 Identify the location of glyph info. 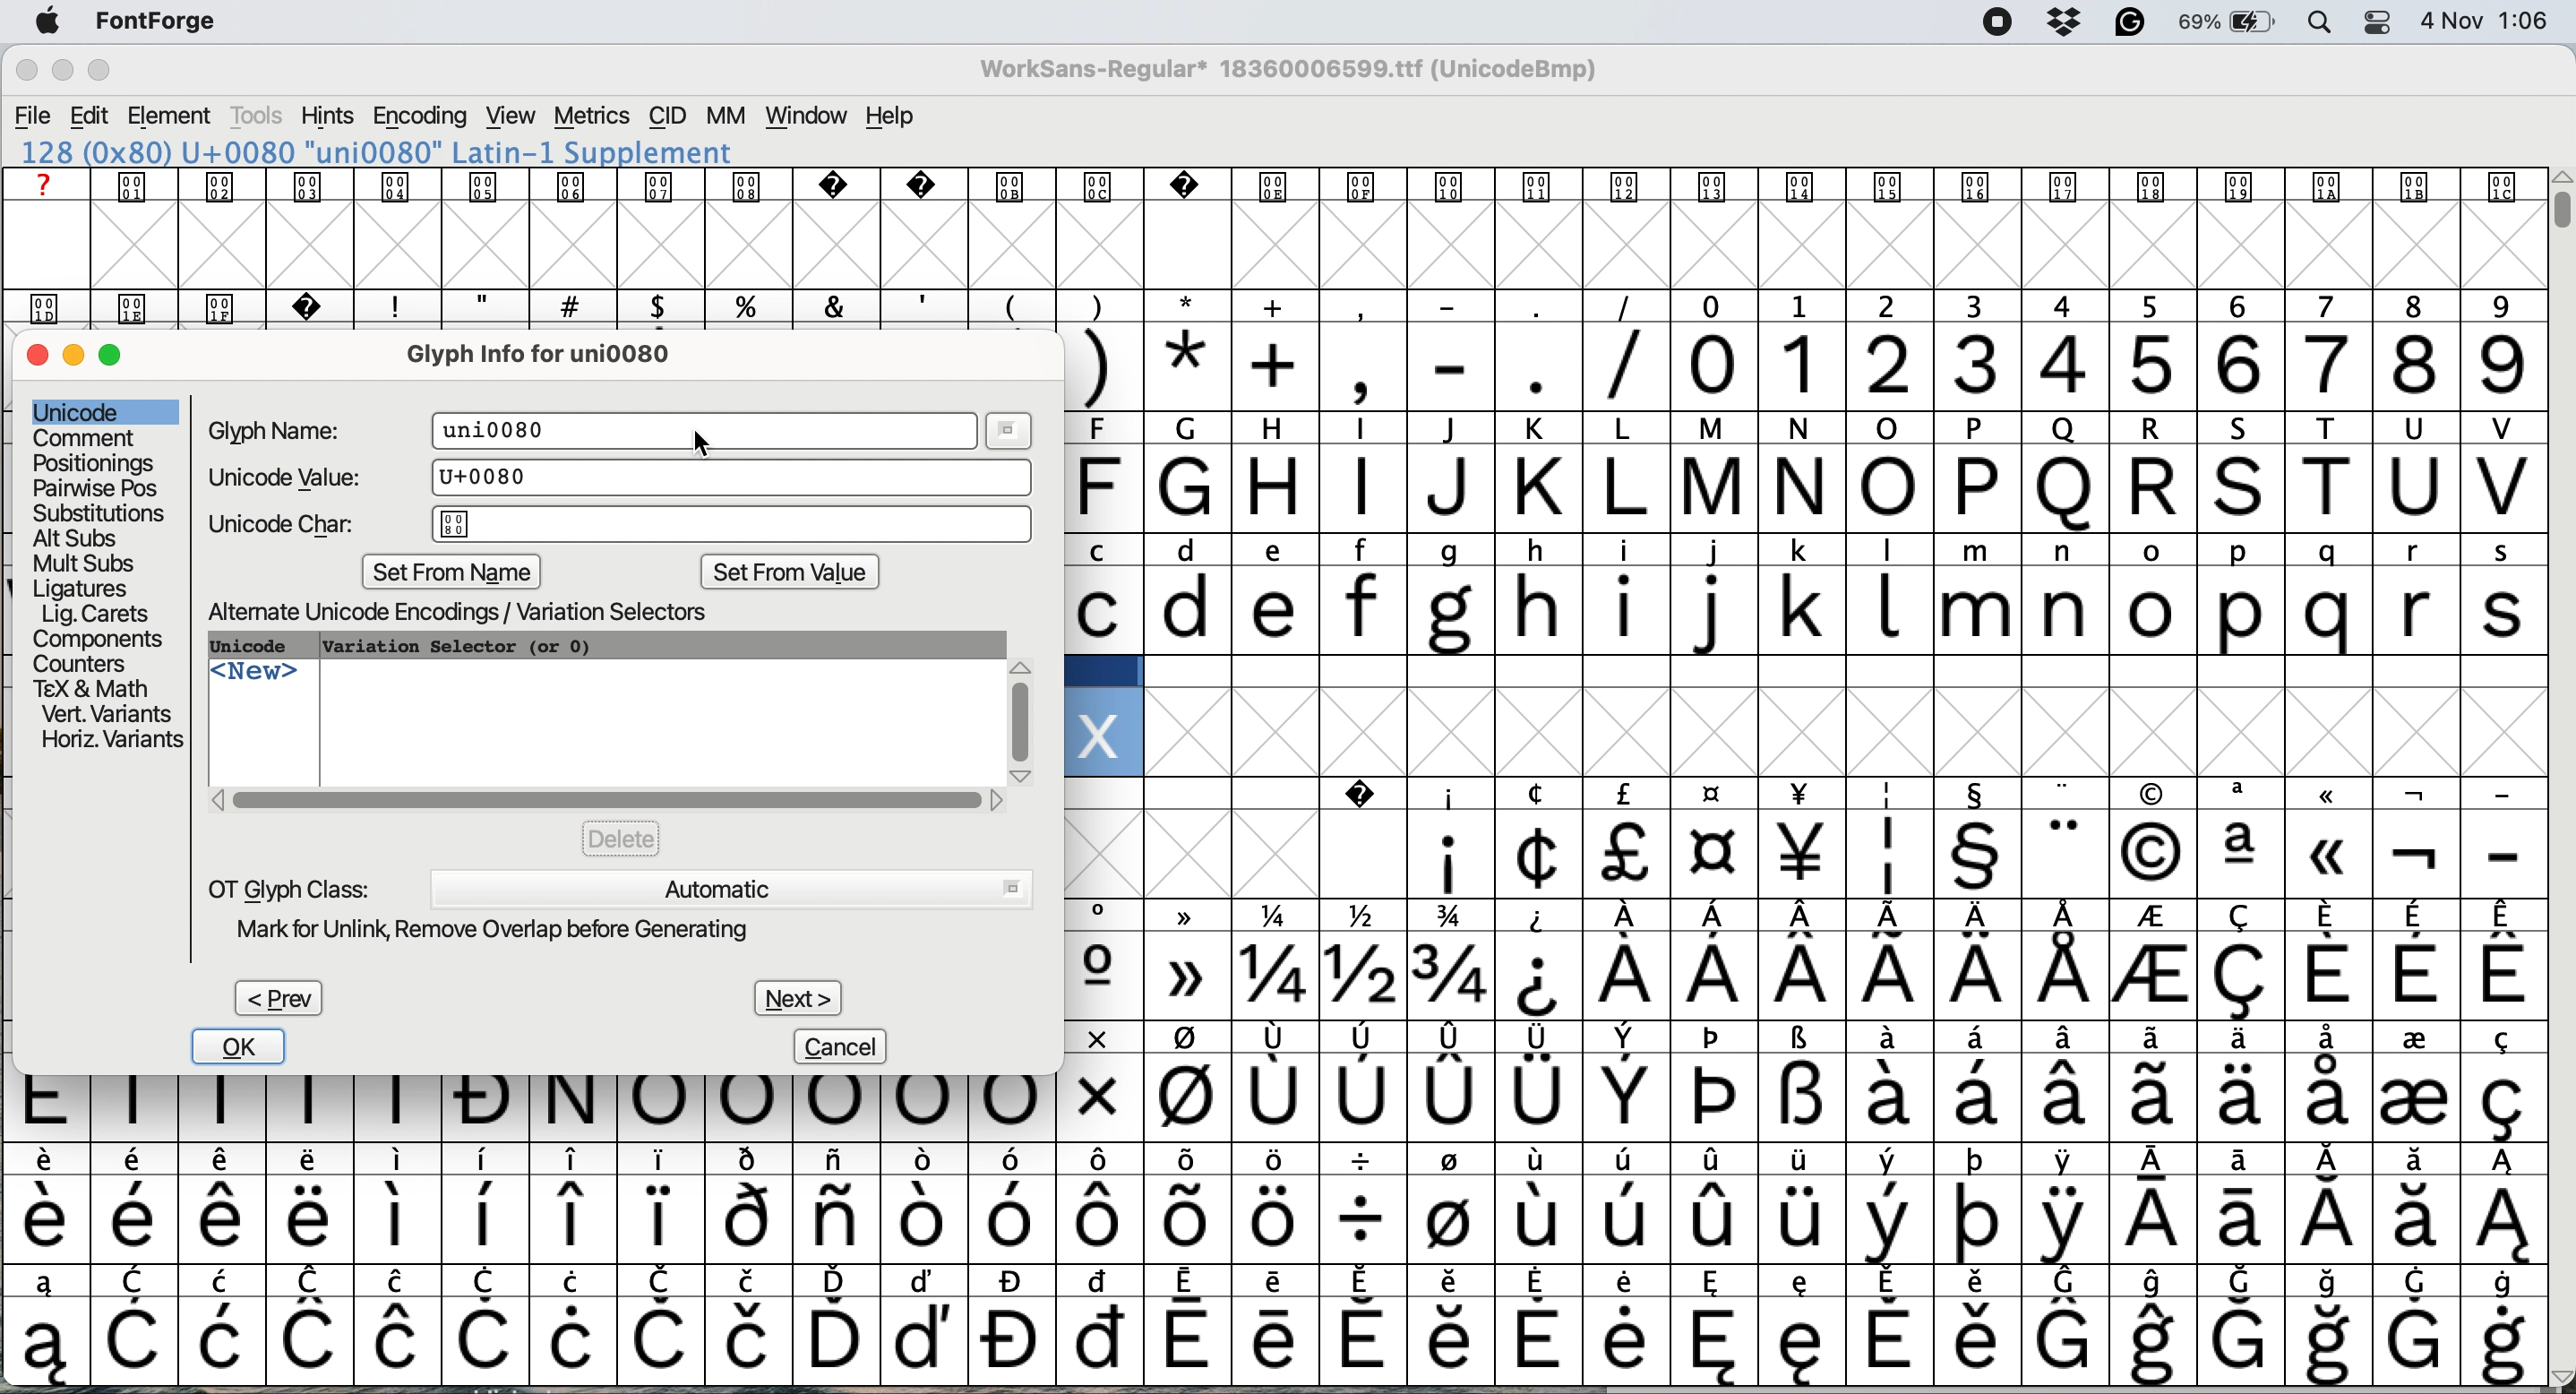
(555, 353).